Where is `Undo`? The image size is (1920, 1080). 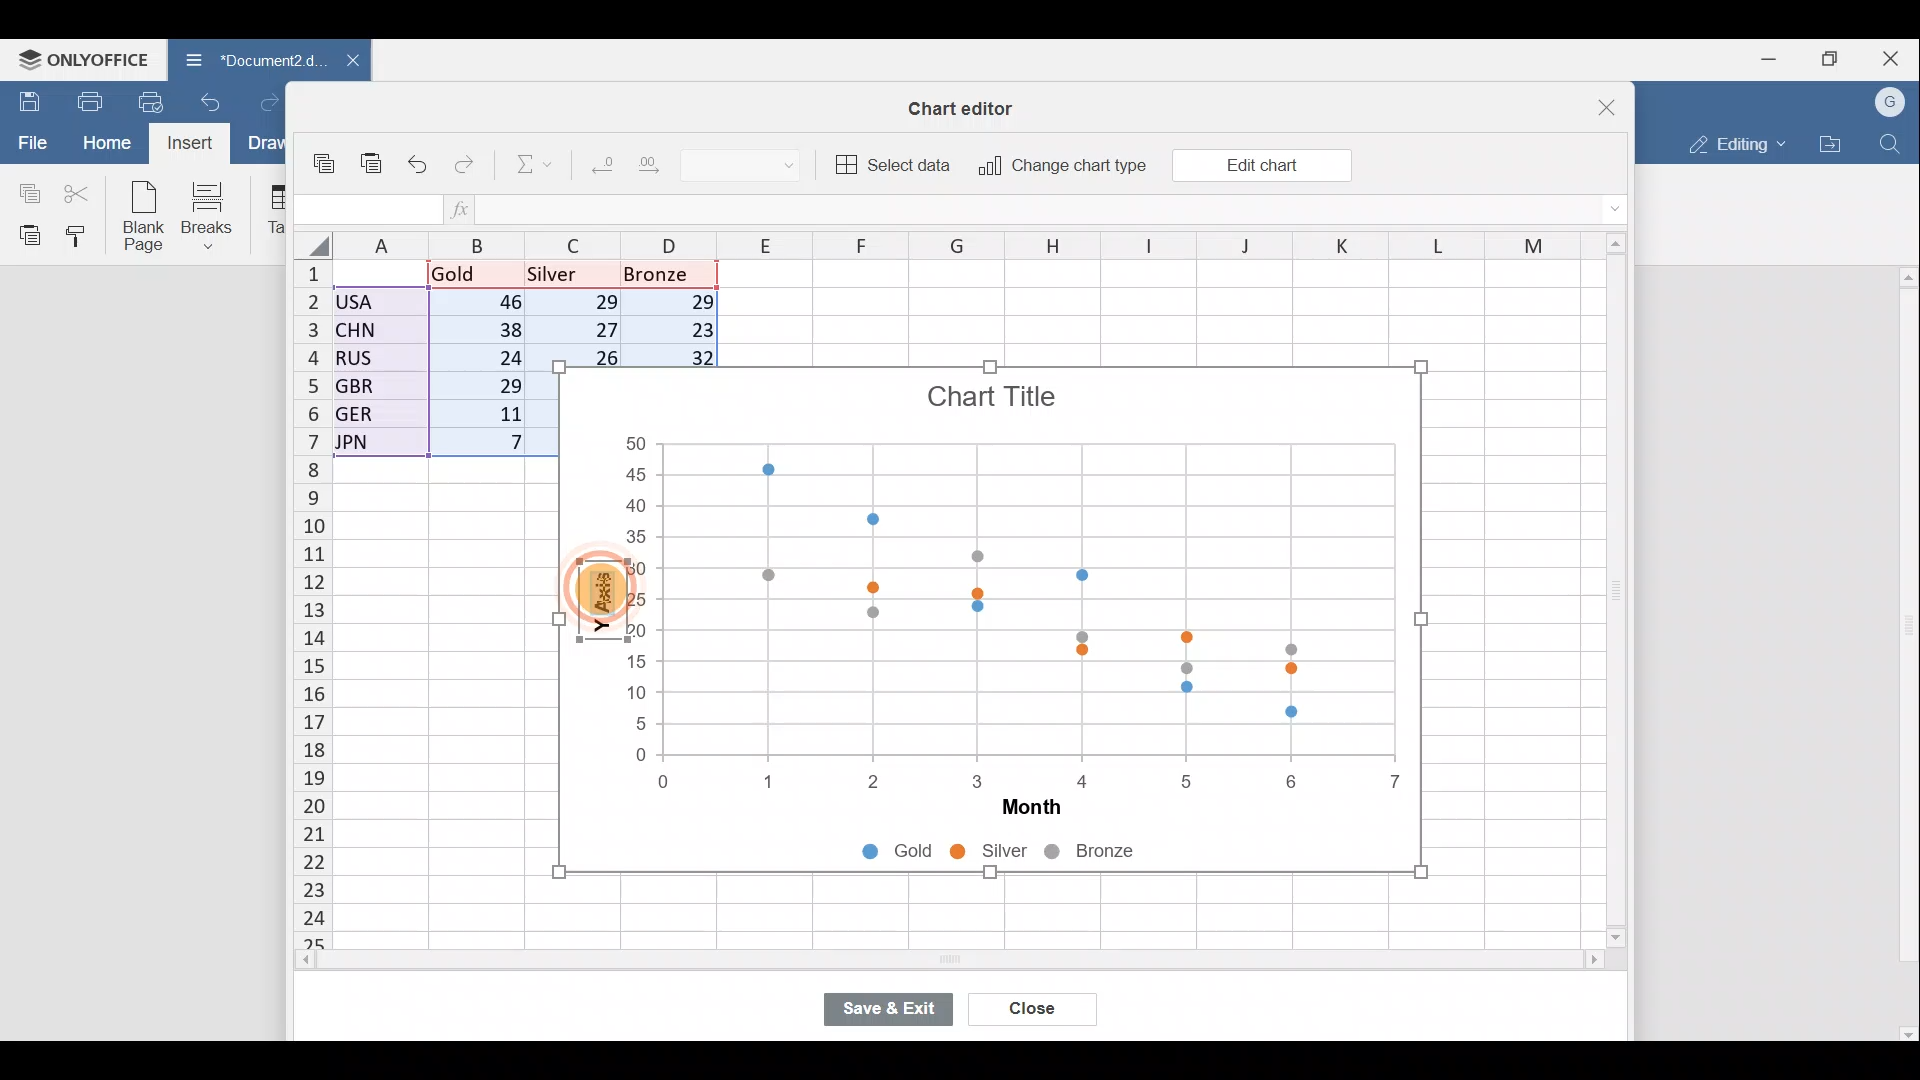 Undo is located at coordinates (420, 161).